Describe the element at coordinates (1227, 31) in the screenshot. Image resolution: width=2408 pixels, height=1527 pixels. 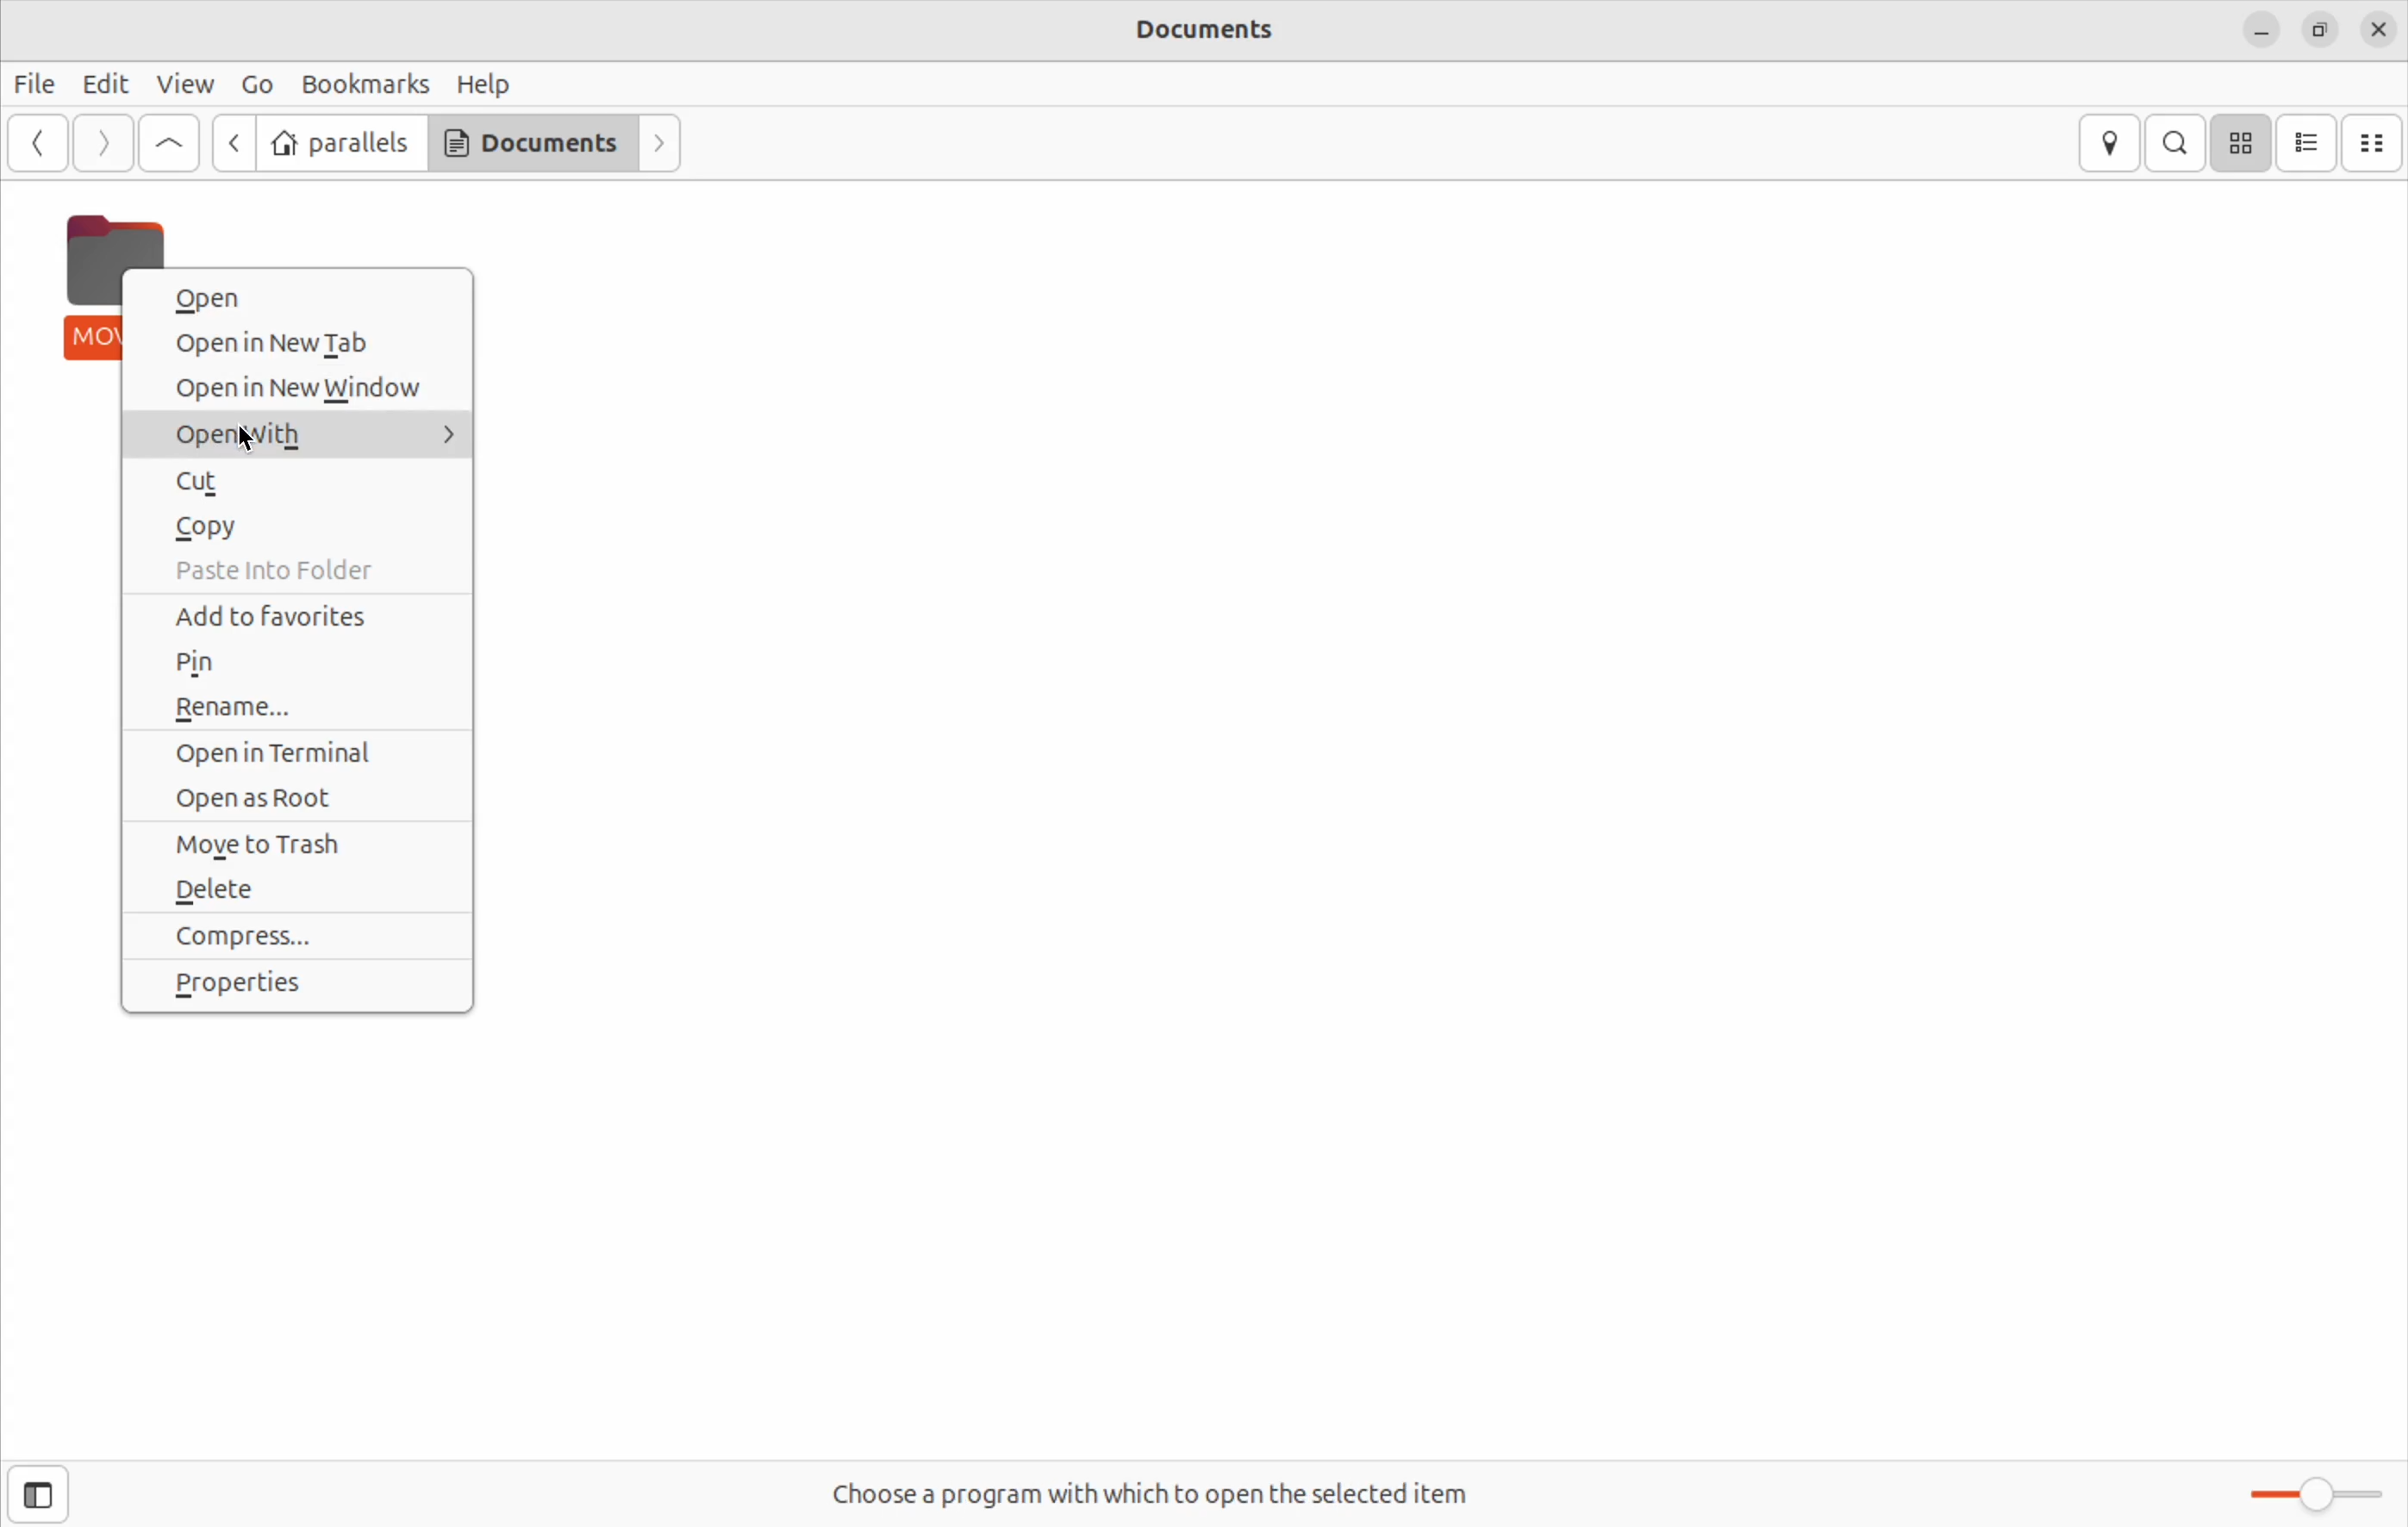
I see `Documents` at that location.